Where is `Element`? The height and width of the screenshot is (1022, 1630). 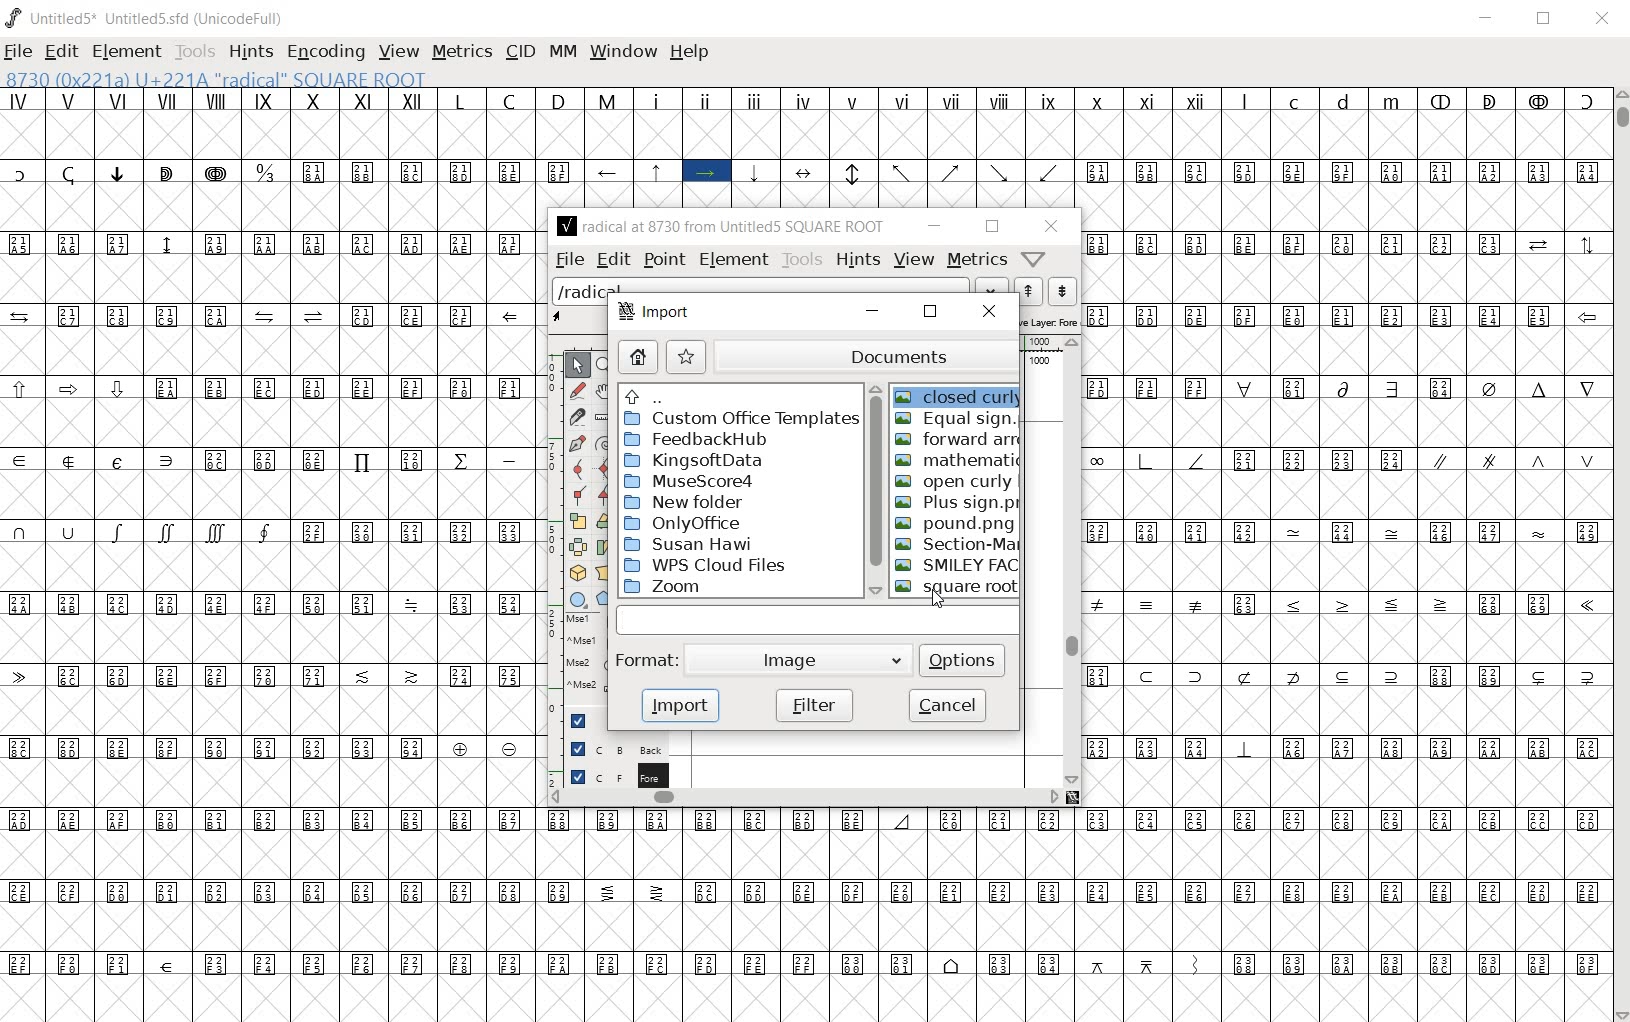
Element is located at coordinates (735, 260).